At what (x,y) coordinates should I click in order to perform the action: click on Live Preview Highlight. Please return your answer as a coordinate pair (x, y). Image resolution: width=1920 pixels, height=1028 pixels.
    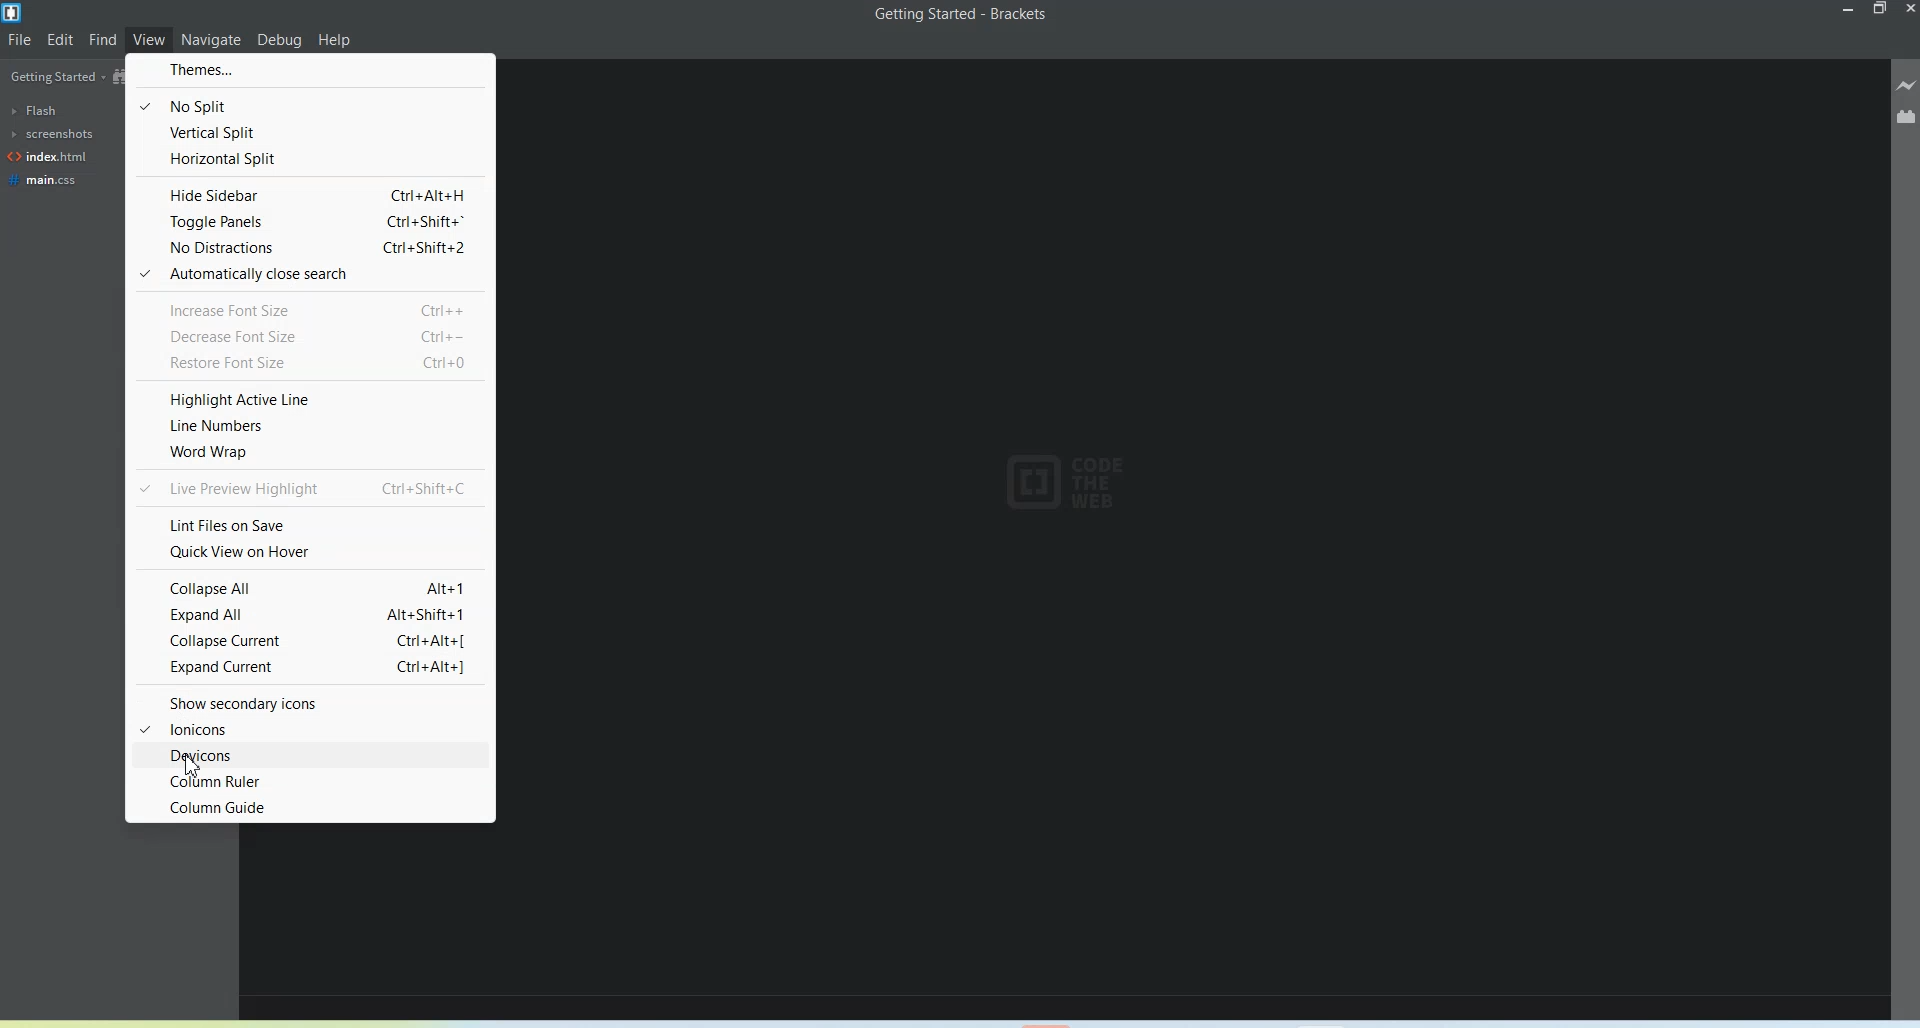
    Looking at the image, I should click on (308, 487).